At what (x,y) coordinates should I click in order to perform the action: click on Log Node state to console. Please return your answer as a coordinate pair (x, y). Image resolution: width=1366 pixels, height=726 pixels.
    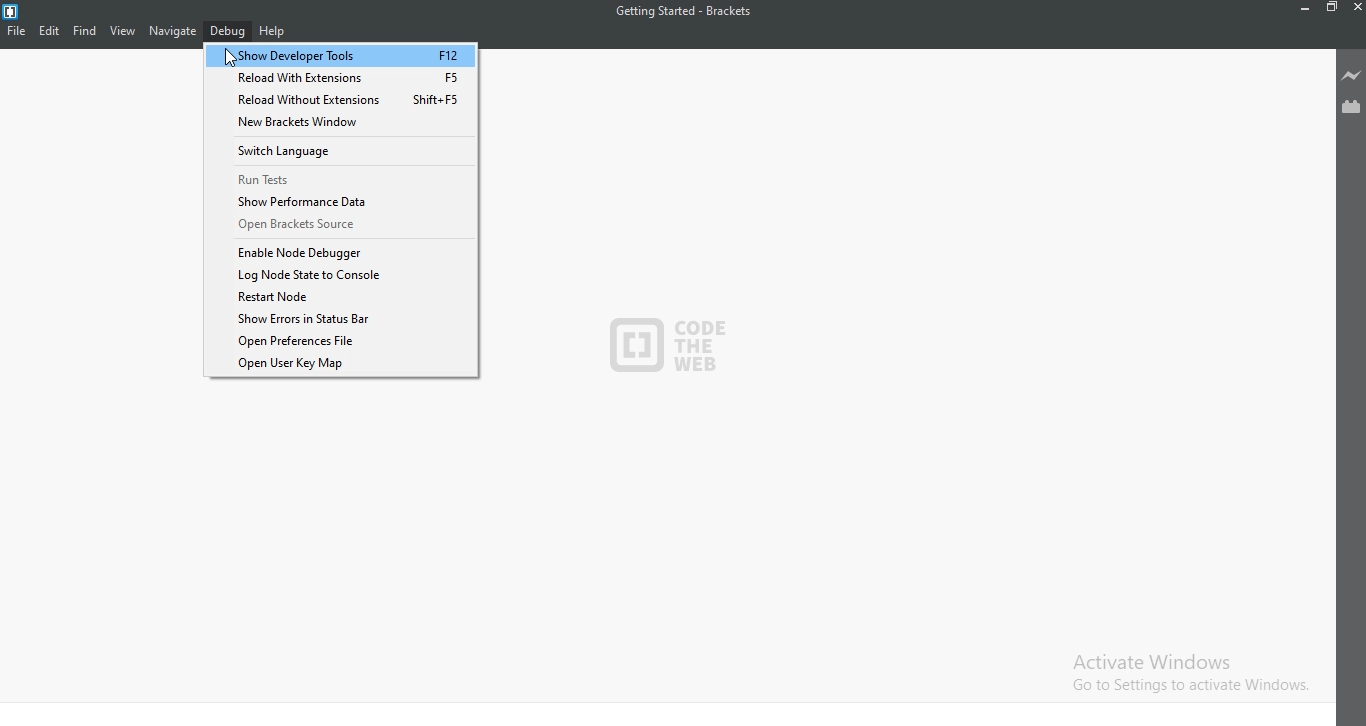
    Looking at the image, I should click on (341, 272).